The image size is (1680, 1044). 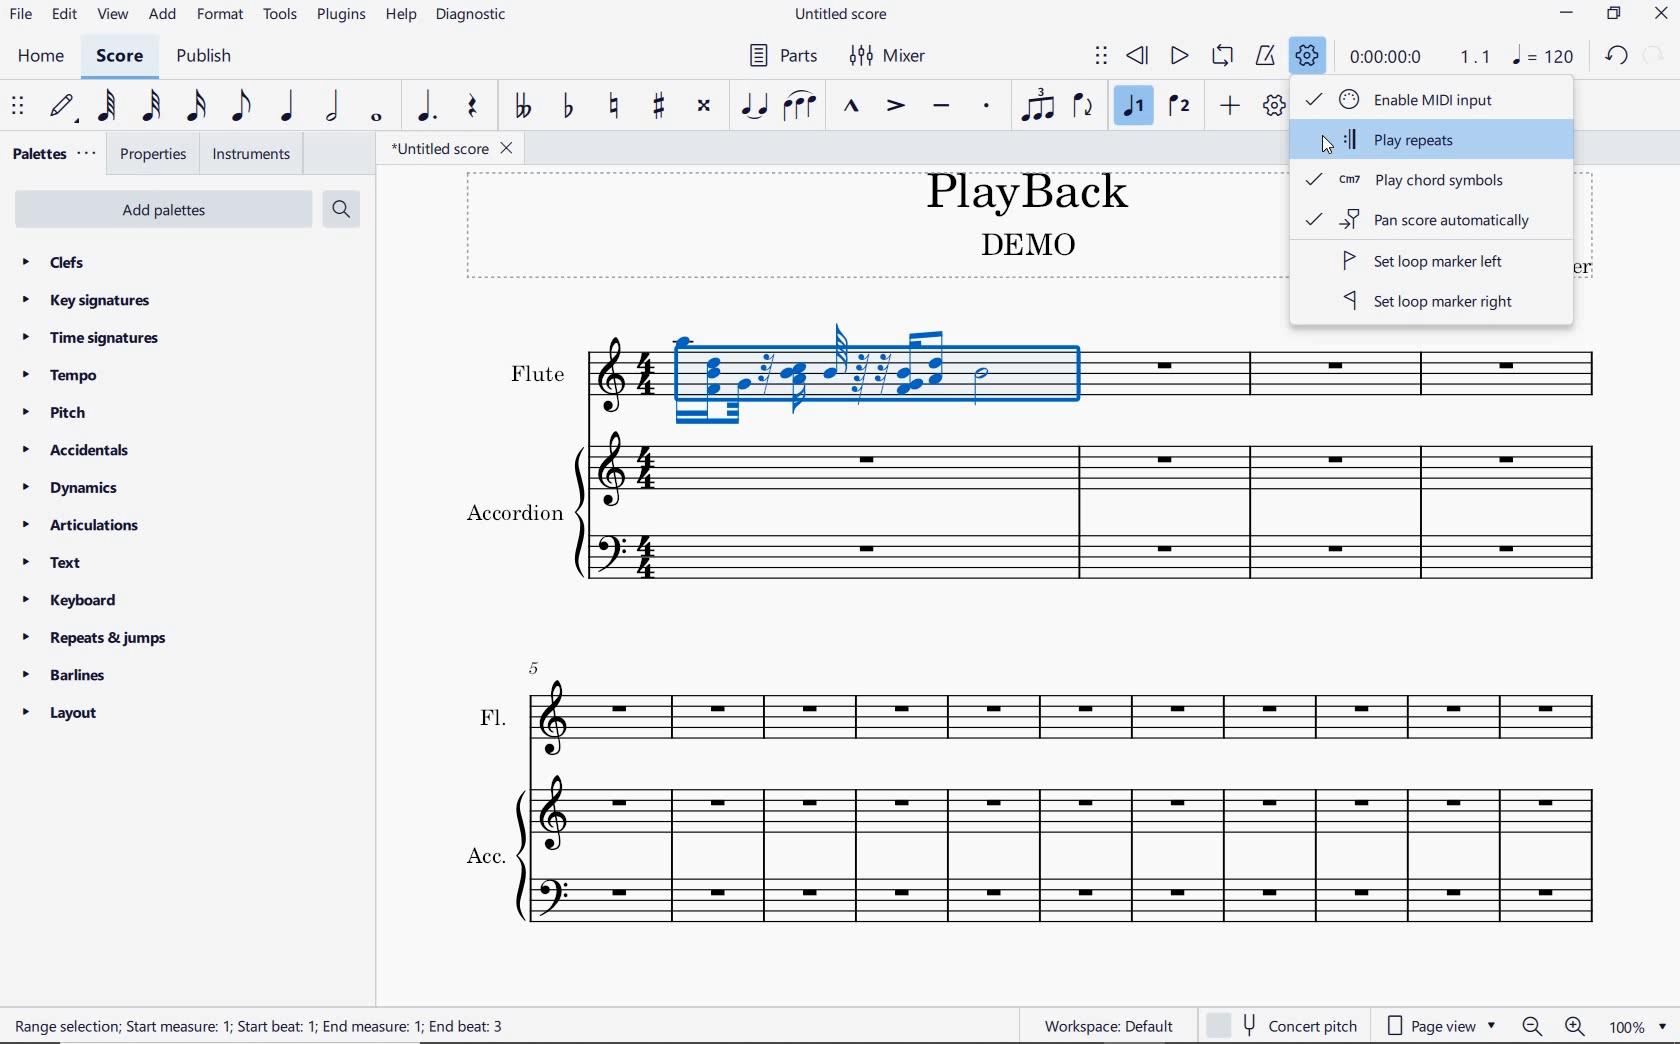 What do you see at coordinates (472, 107) in the screenshot?
I see `rest` at bounding box center [472, 107].